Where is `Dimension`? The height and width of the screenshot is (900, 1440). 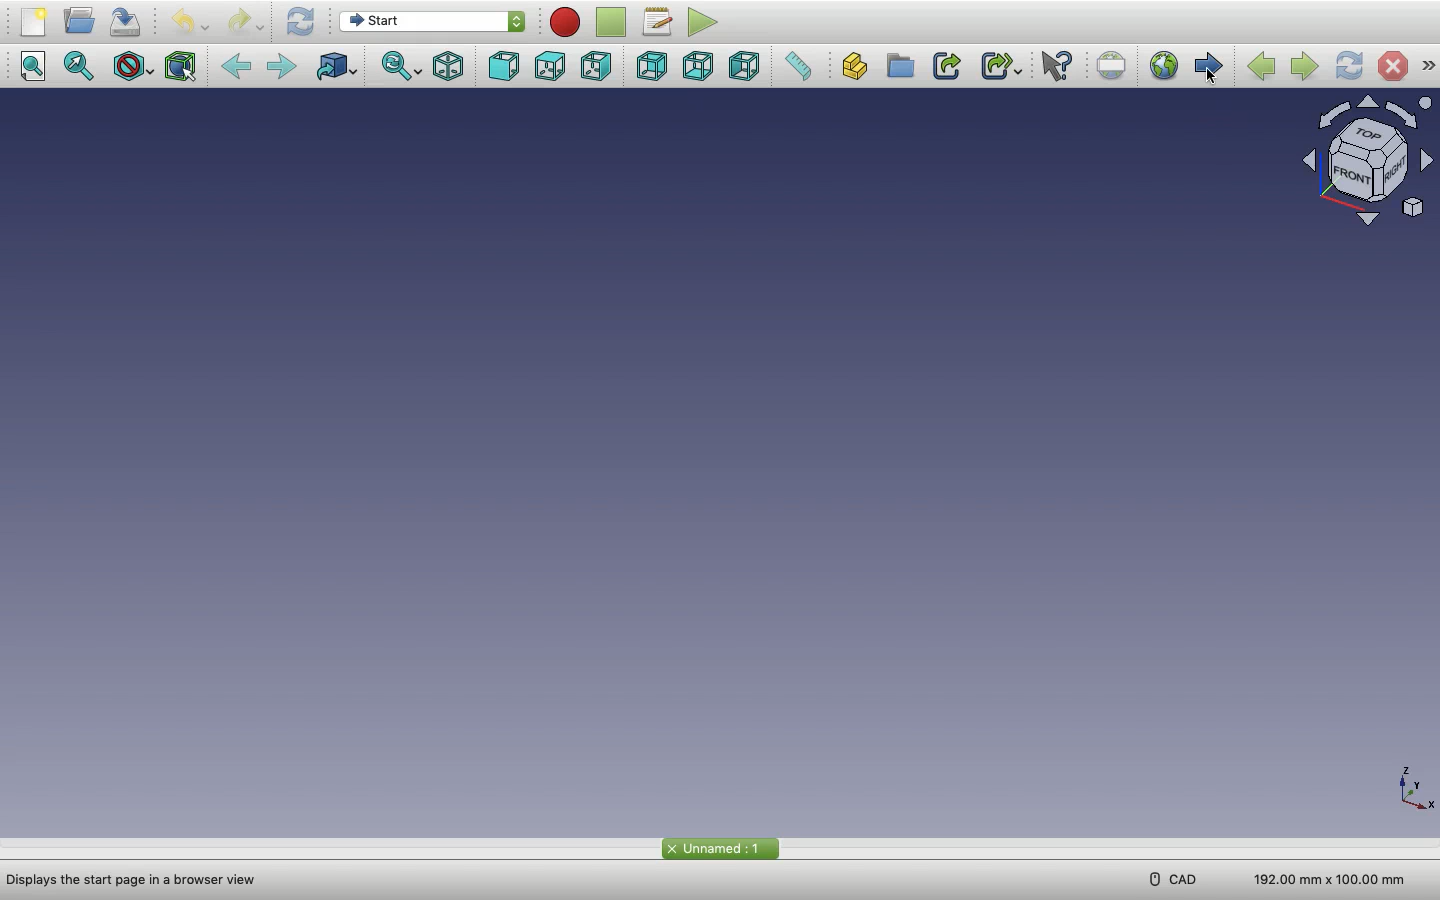
Dimension is located at coordinates (1332, 878).